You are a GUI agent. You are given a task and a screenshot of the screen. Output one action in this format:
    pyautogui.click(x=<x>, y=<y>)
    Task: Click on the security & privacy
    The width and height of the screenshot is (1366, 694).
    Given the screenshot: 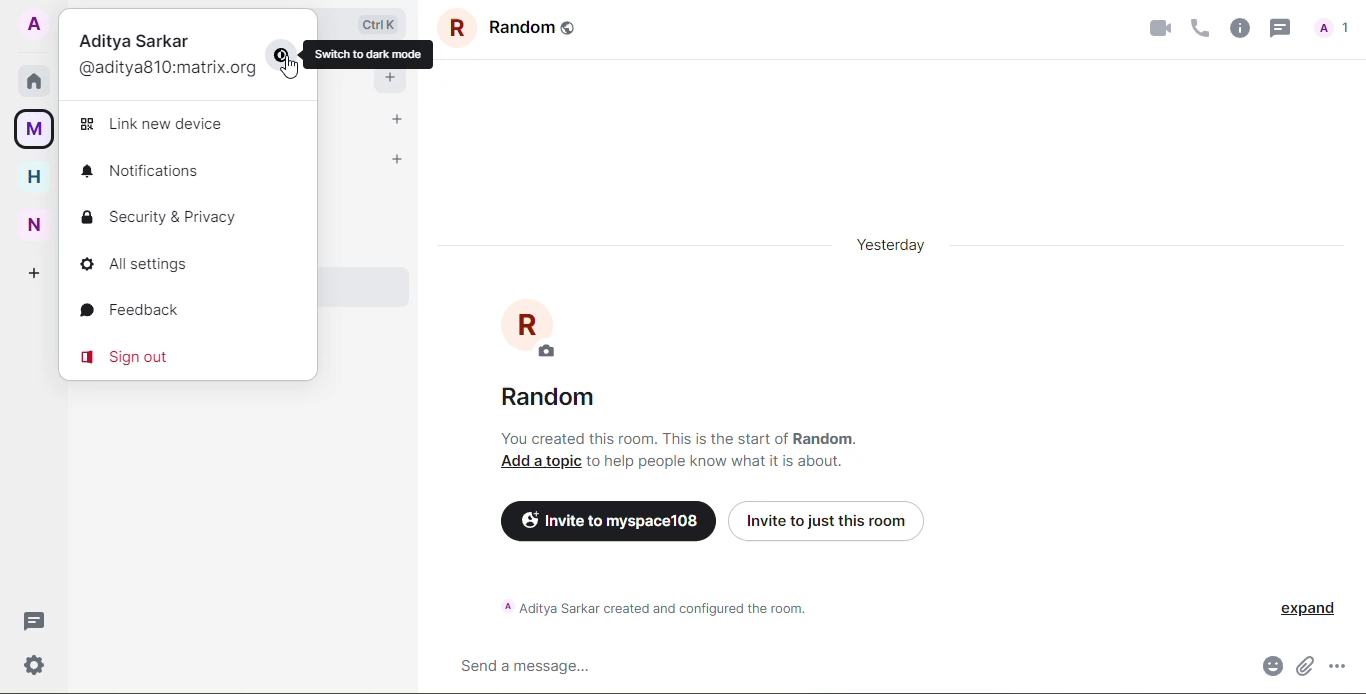 What is the action you would take?
    pyautogui.click(x=164, y=217)
    